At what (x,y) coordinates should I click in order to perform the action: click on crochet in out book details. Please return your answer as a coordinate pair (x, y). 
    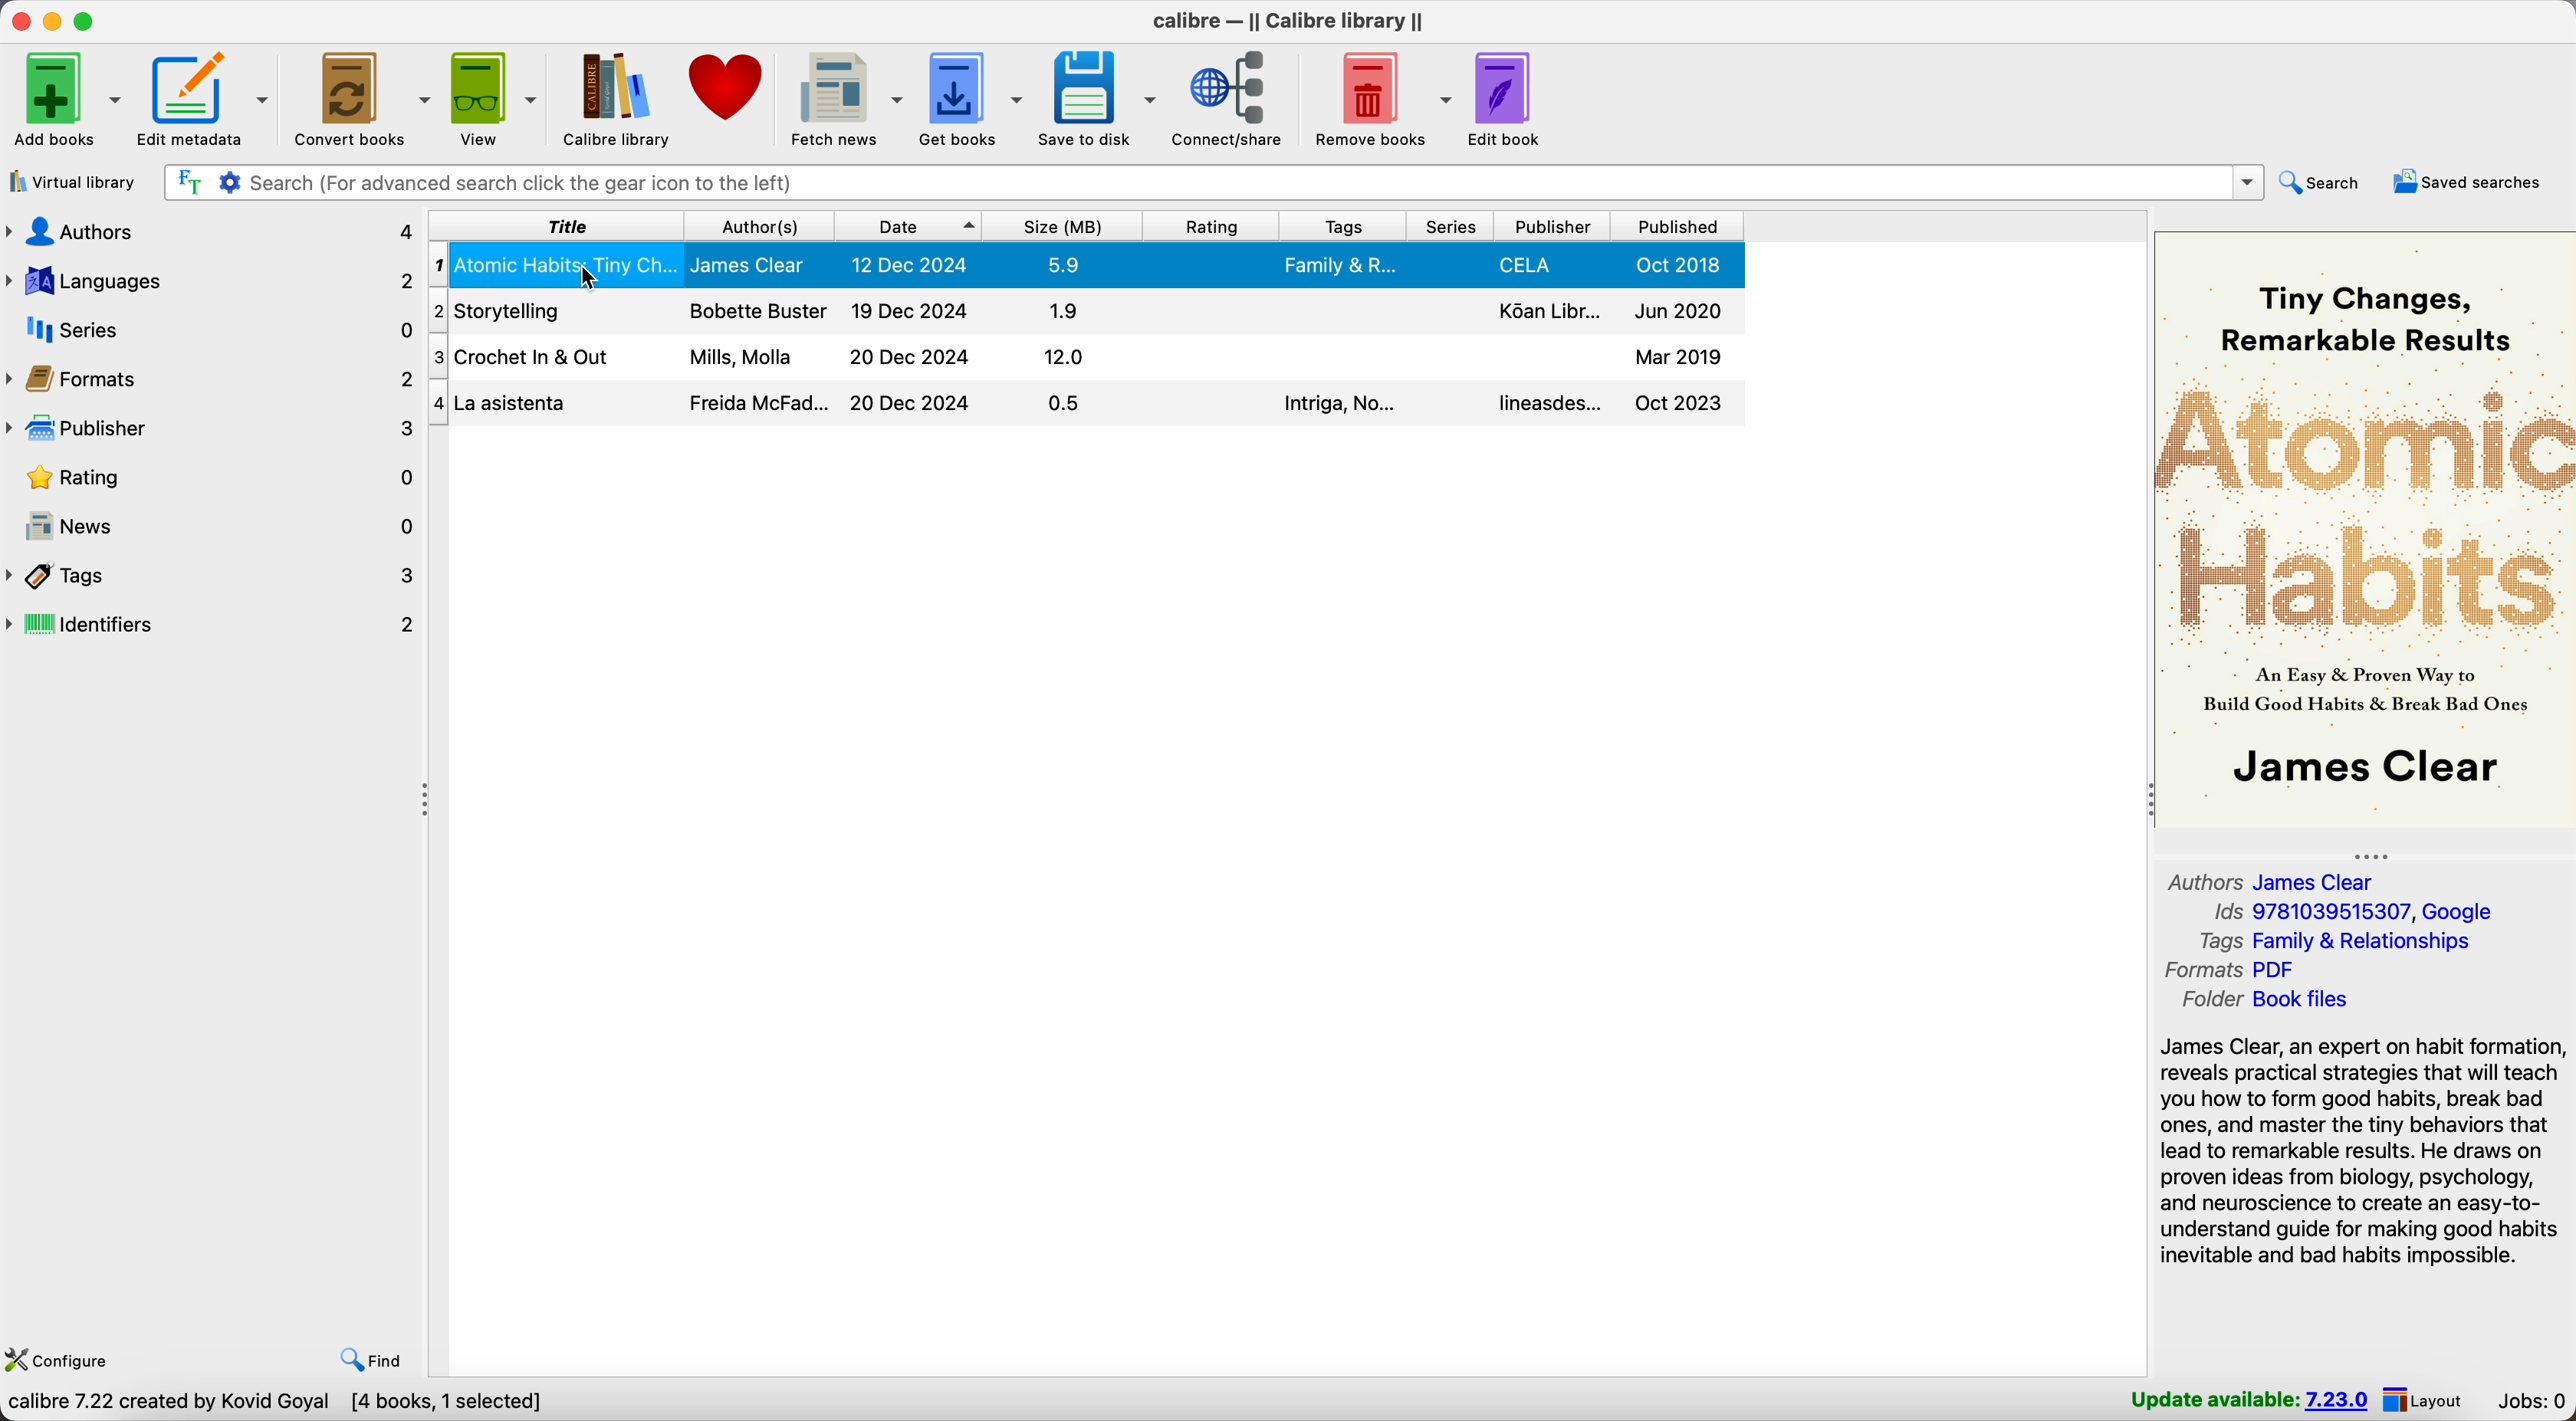
    Looking at the image, I should click on (1083, 357).